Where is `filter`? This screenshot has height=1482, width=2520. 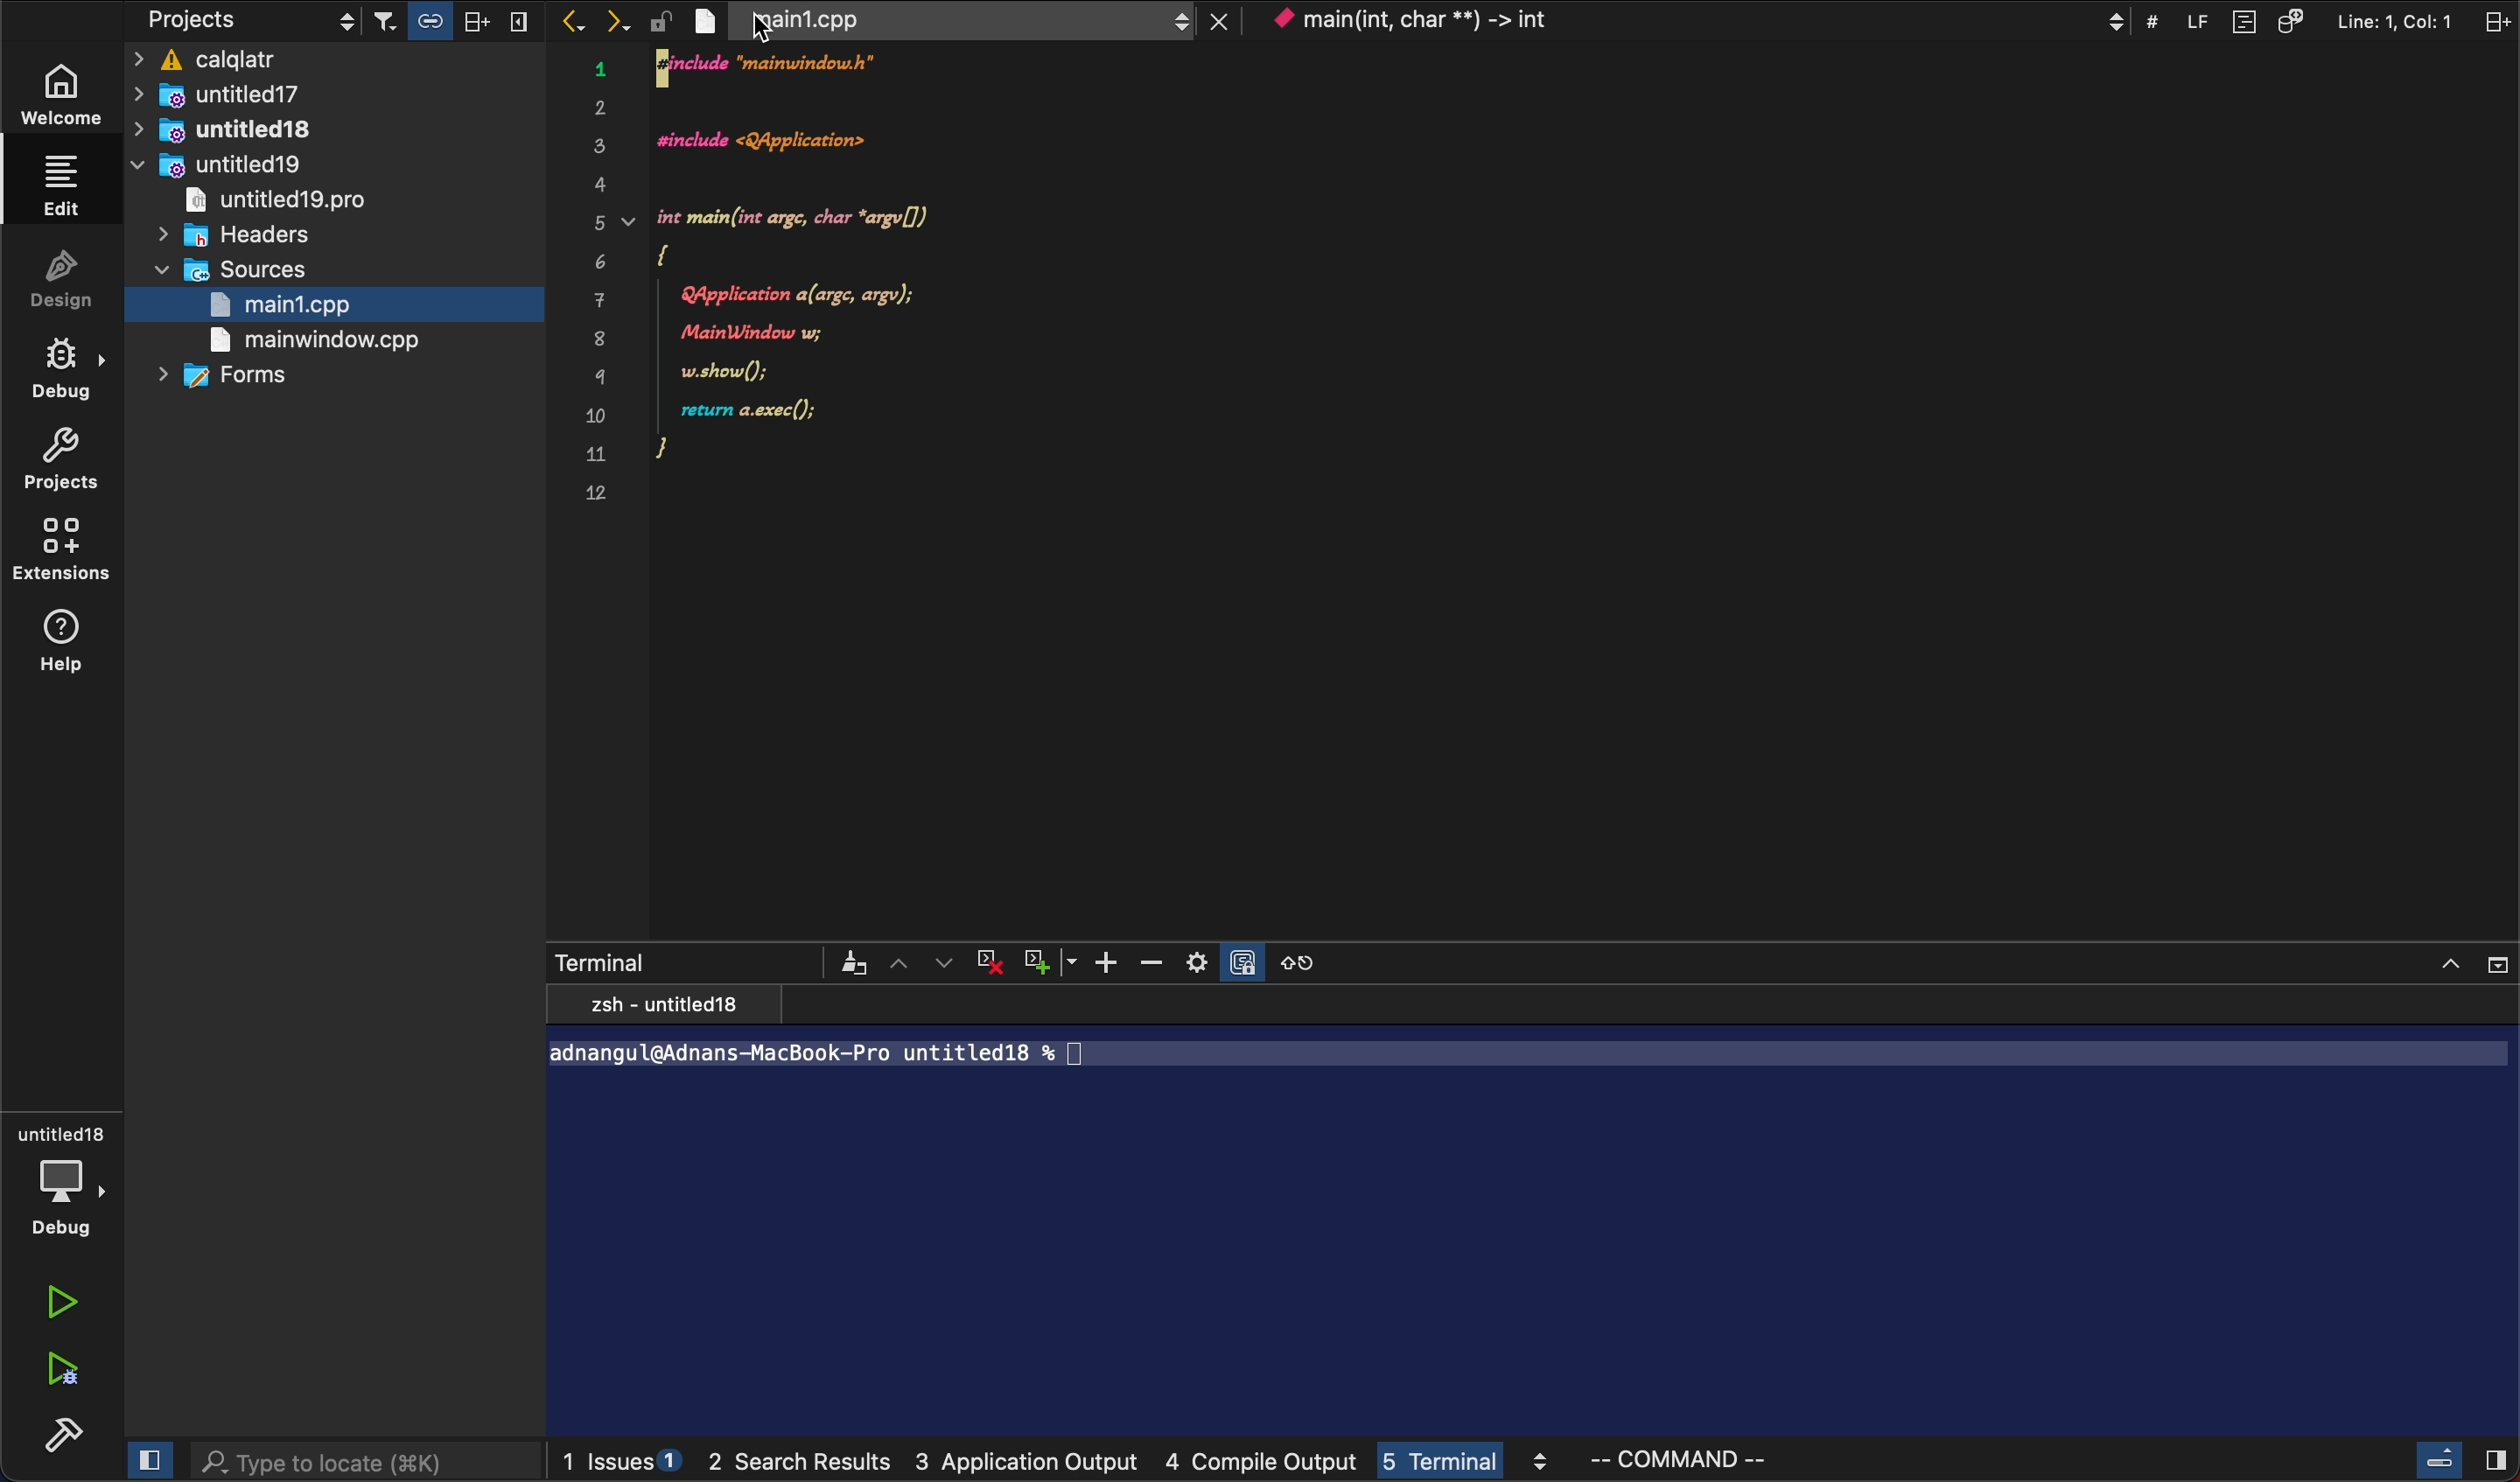
filter is located at coordinates (457, 21).